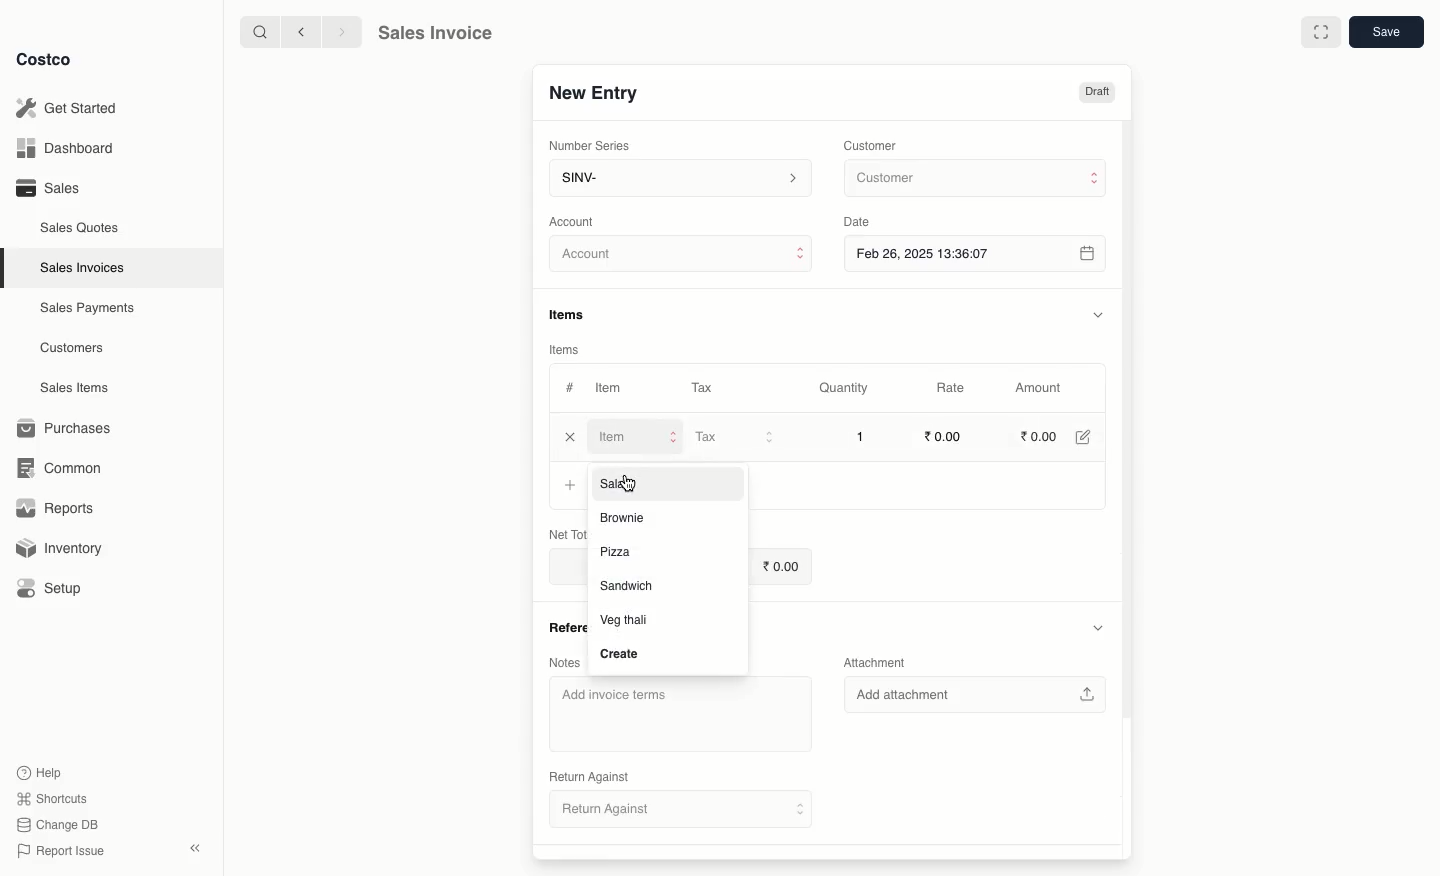 The width and height of the screenshot is (1440, 876). What do you see at coordinates (56, 510) in the screenshot?
I see `Reports` at bounding box center [56, 510].